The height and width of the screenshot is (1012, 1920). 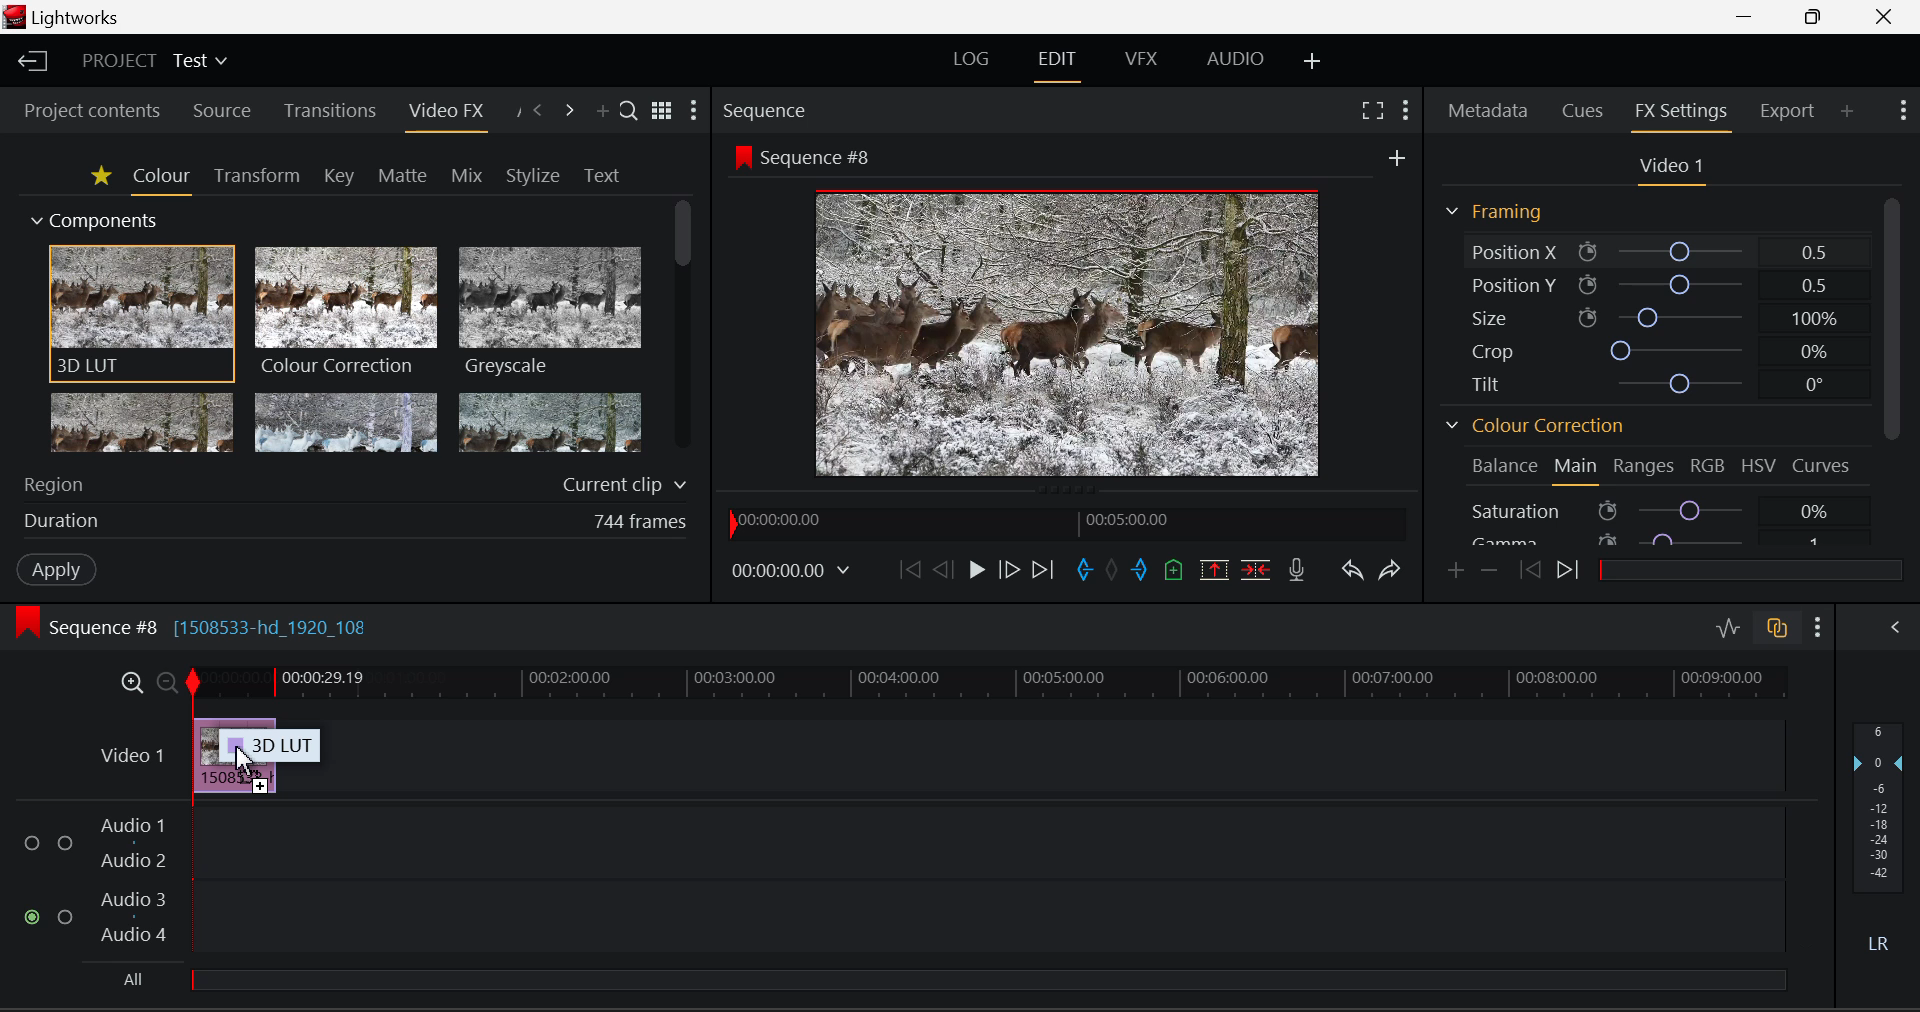 What do you see at coordinates (908, 573) in the screenshot?
I see `To Start` at bounding box center [908, 573].